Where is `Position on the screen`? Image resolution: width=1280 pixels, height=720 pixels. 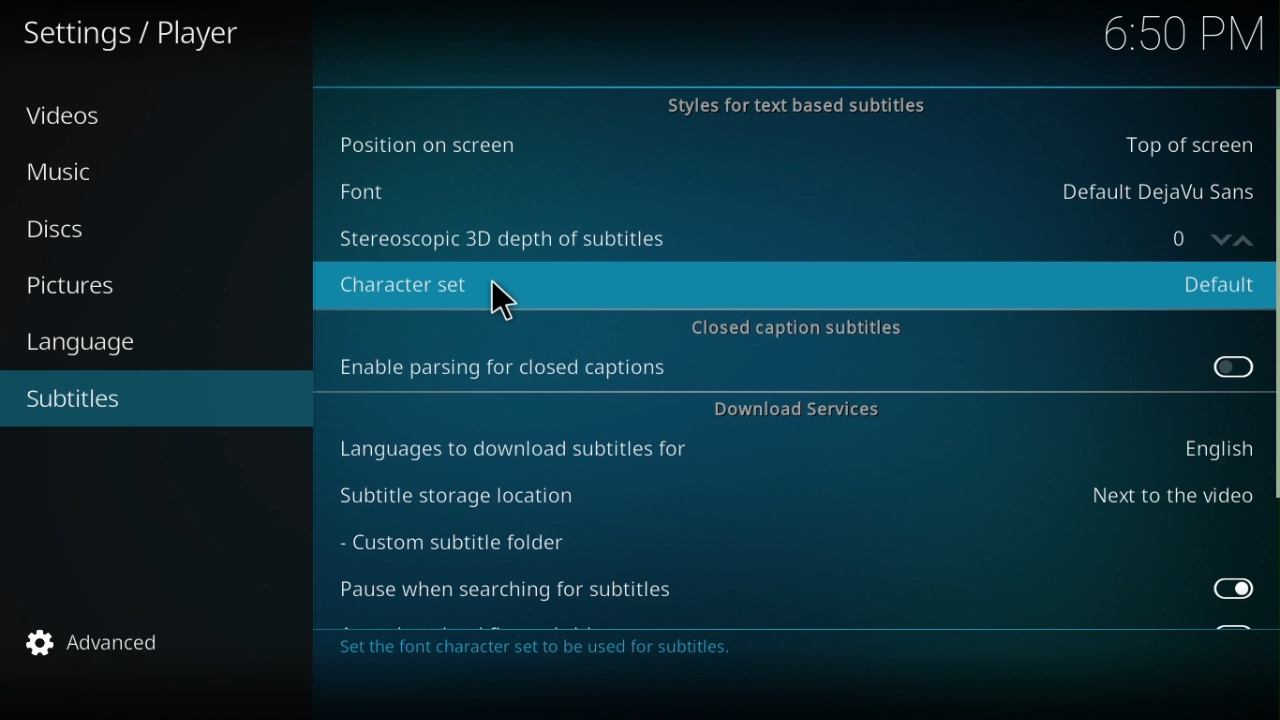 Position on the screen is located at coordinates (787, 146).